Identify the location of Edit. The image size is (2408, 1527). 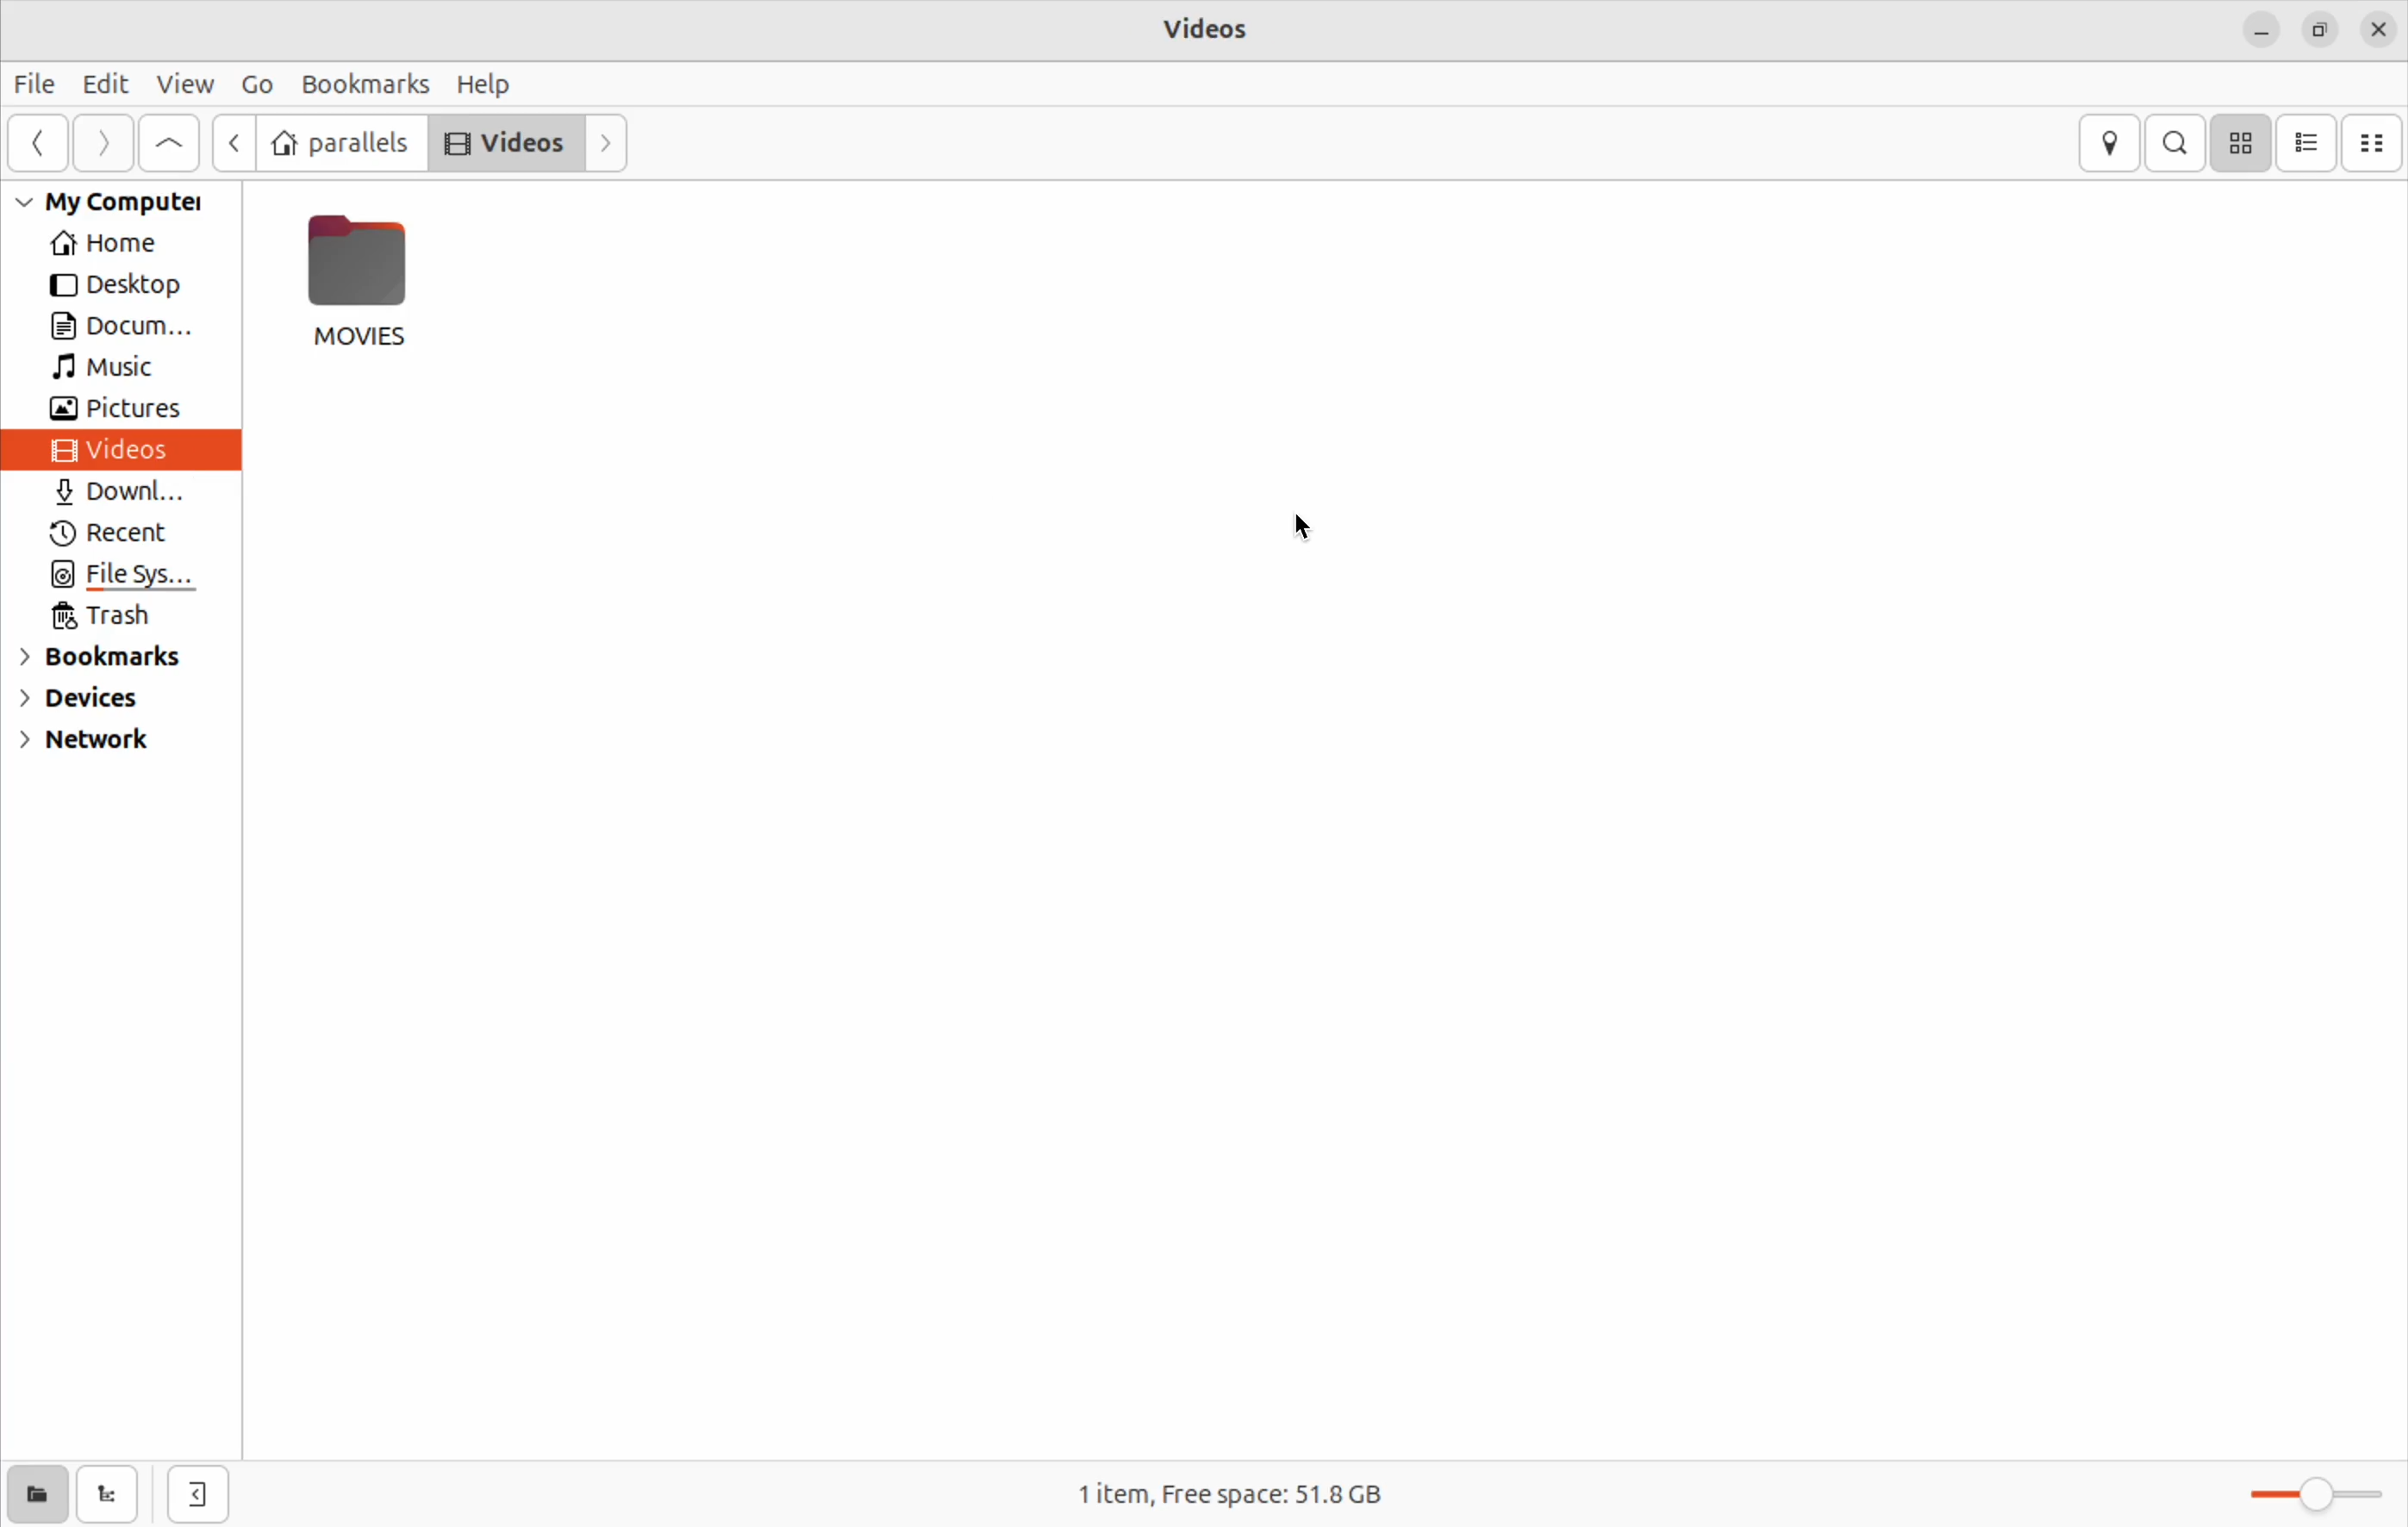
(104, 84).